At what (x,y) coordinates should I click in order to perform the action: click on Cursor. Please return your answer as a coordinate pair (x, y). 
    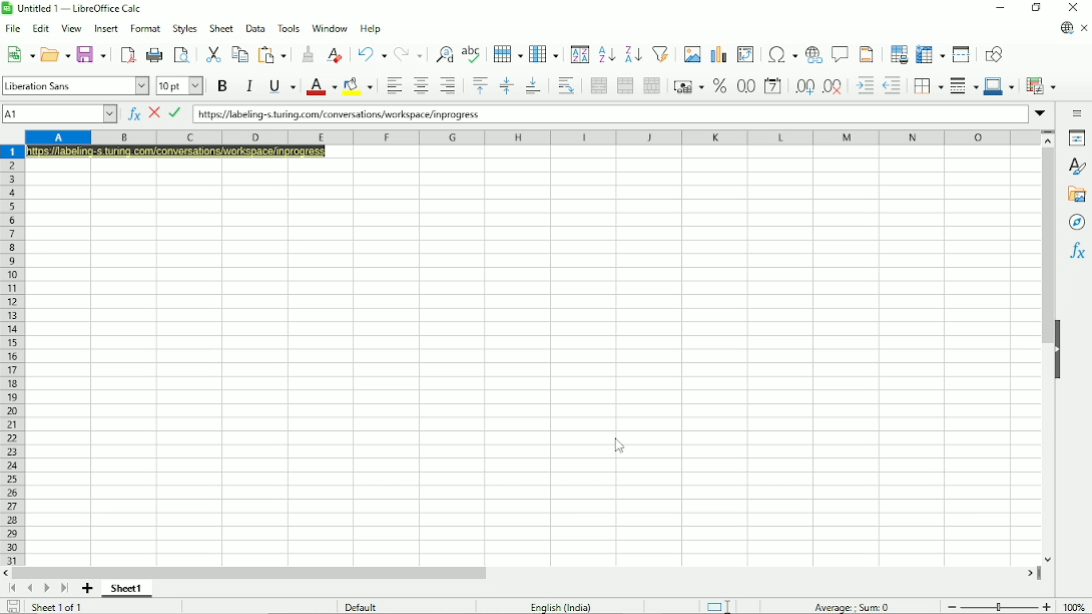
    Looking at the image, I should click on (620, 446).